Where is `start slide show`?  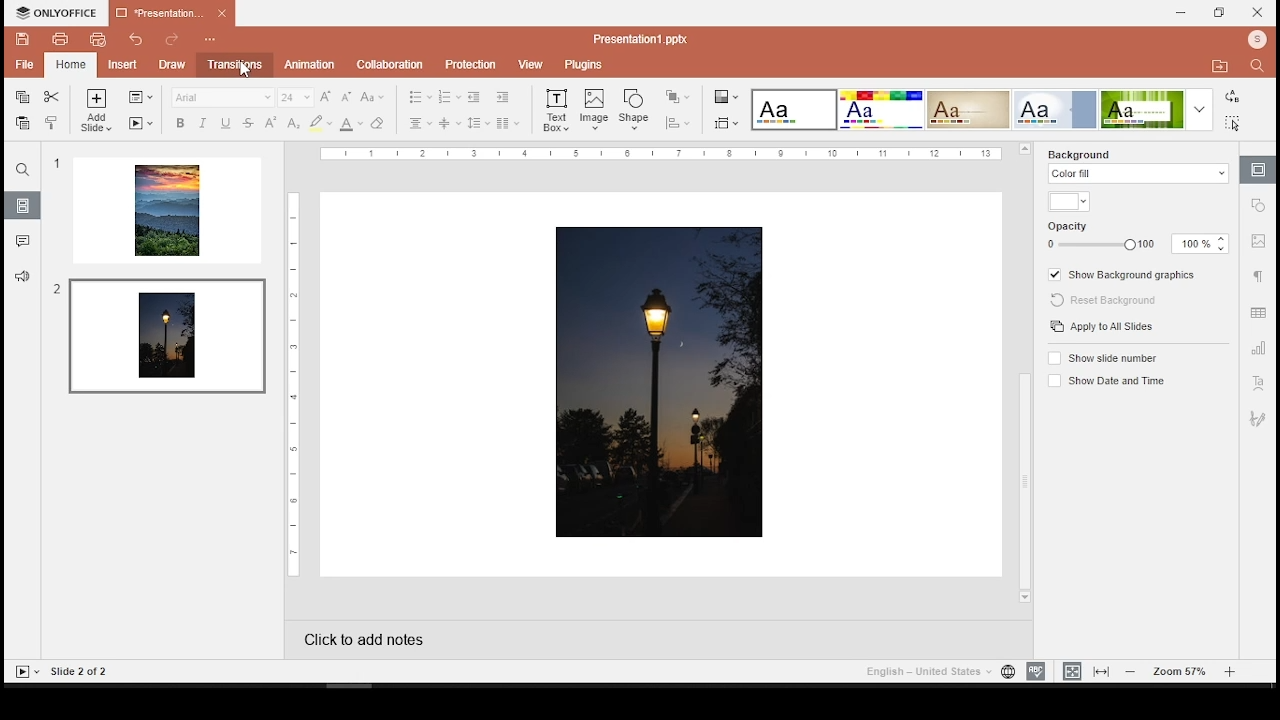
start slide show is located at coordinates (140, 124).